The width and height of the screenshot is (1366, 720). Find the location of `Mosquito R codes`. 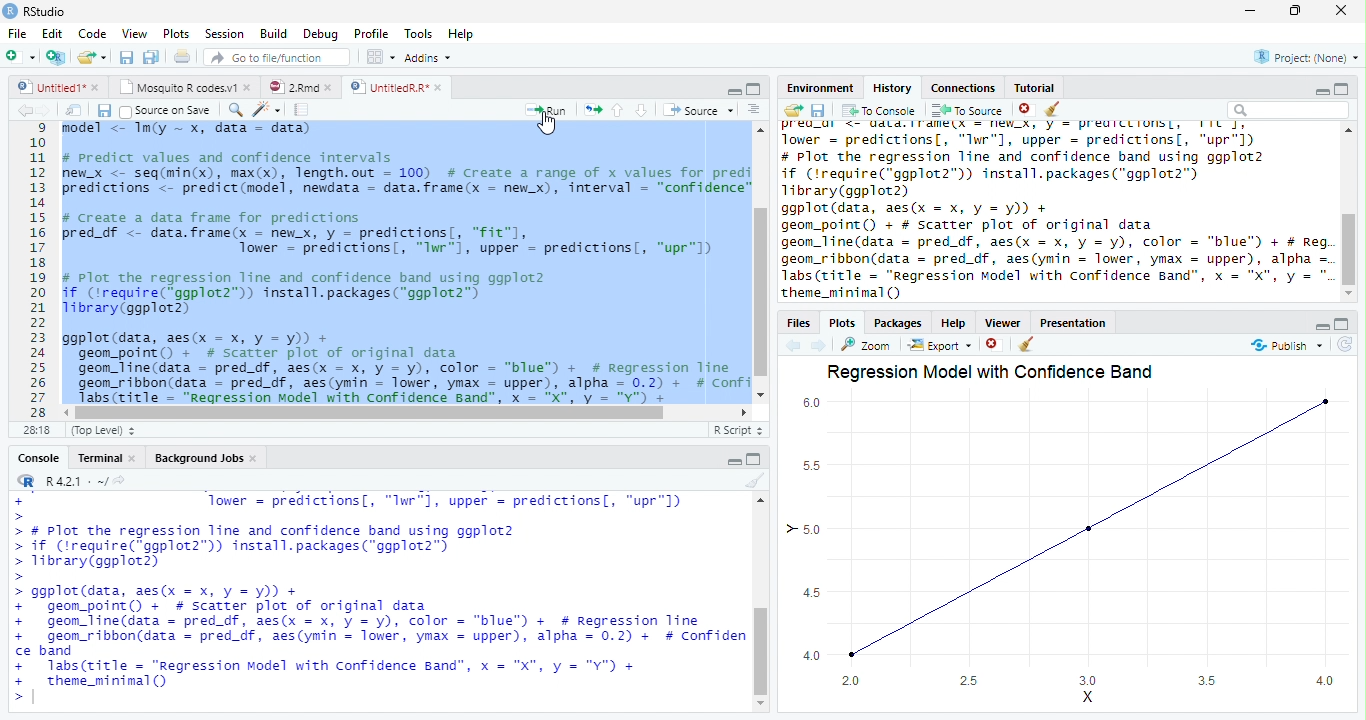

Mosquito R codes is located at coordinates (184, 87).